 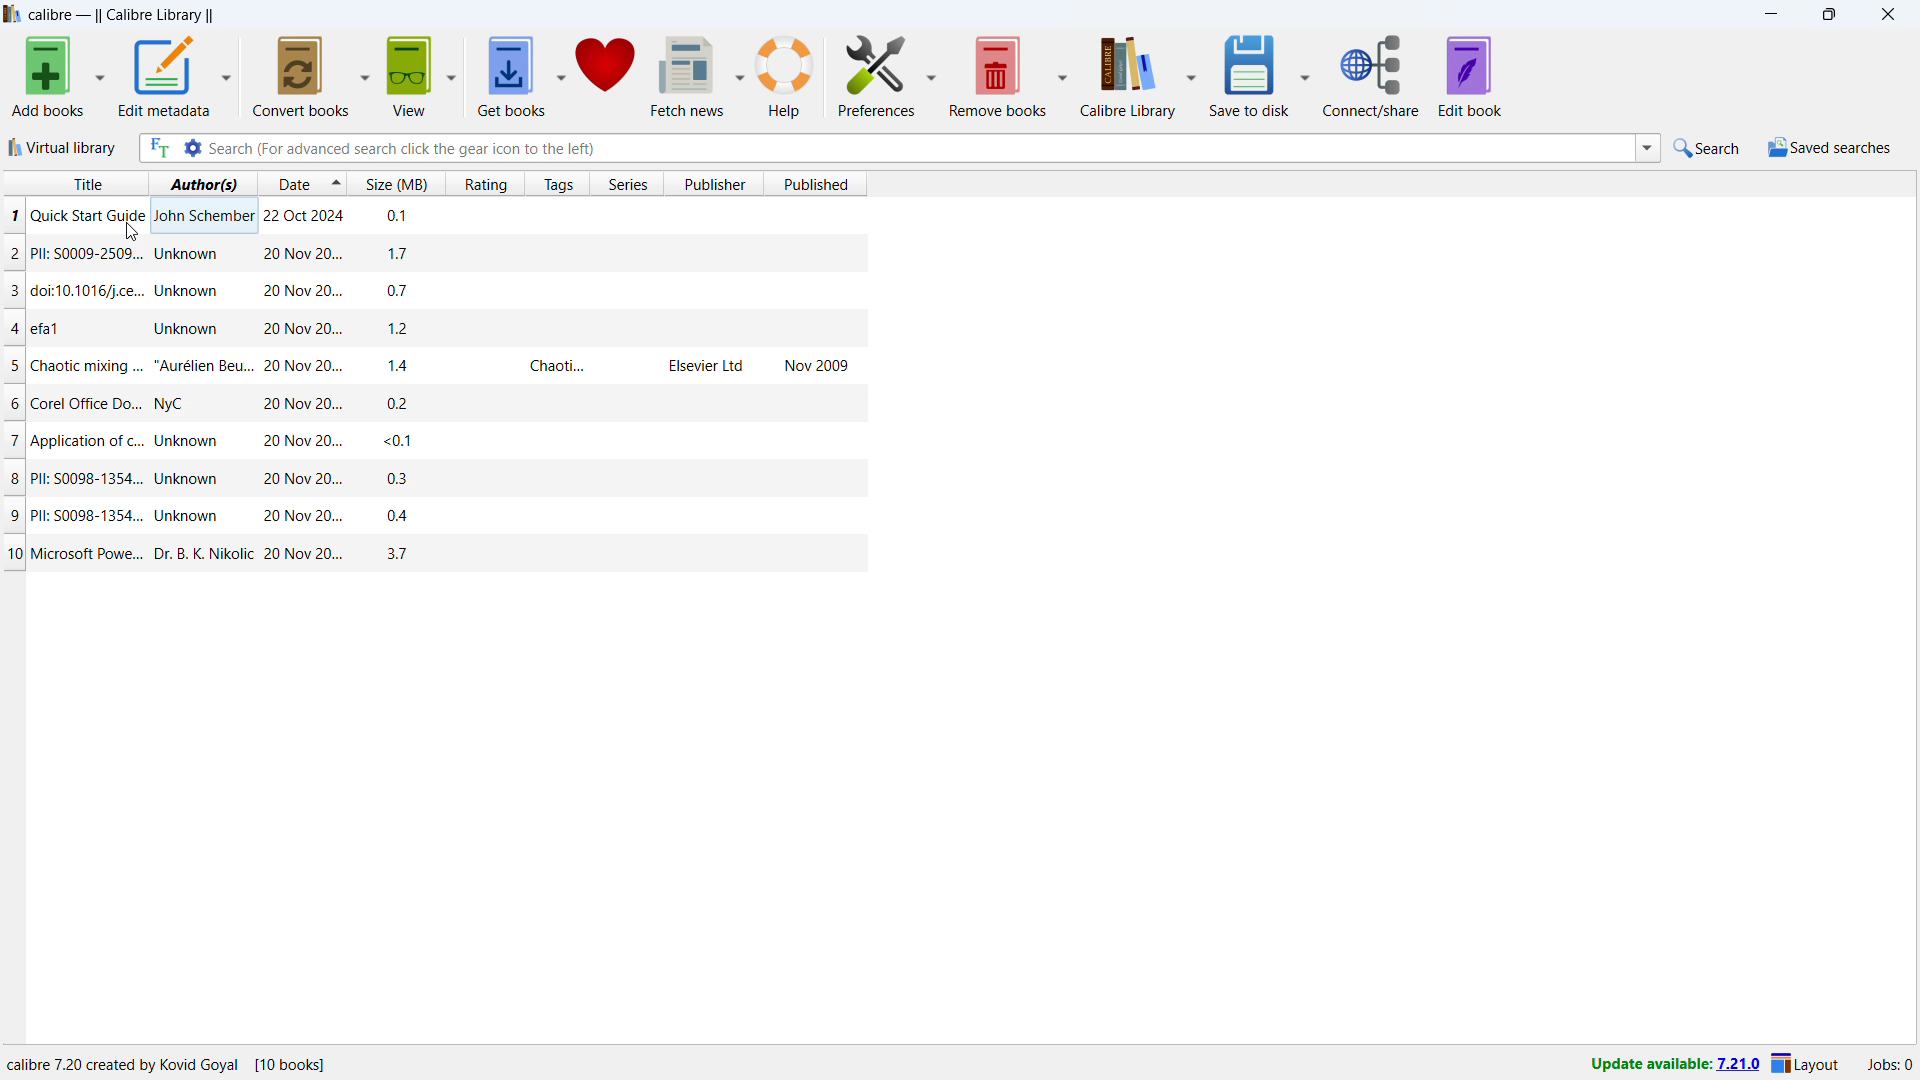 I want to click on add books, so click(x=48, y=75).